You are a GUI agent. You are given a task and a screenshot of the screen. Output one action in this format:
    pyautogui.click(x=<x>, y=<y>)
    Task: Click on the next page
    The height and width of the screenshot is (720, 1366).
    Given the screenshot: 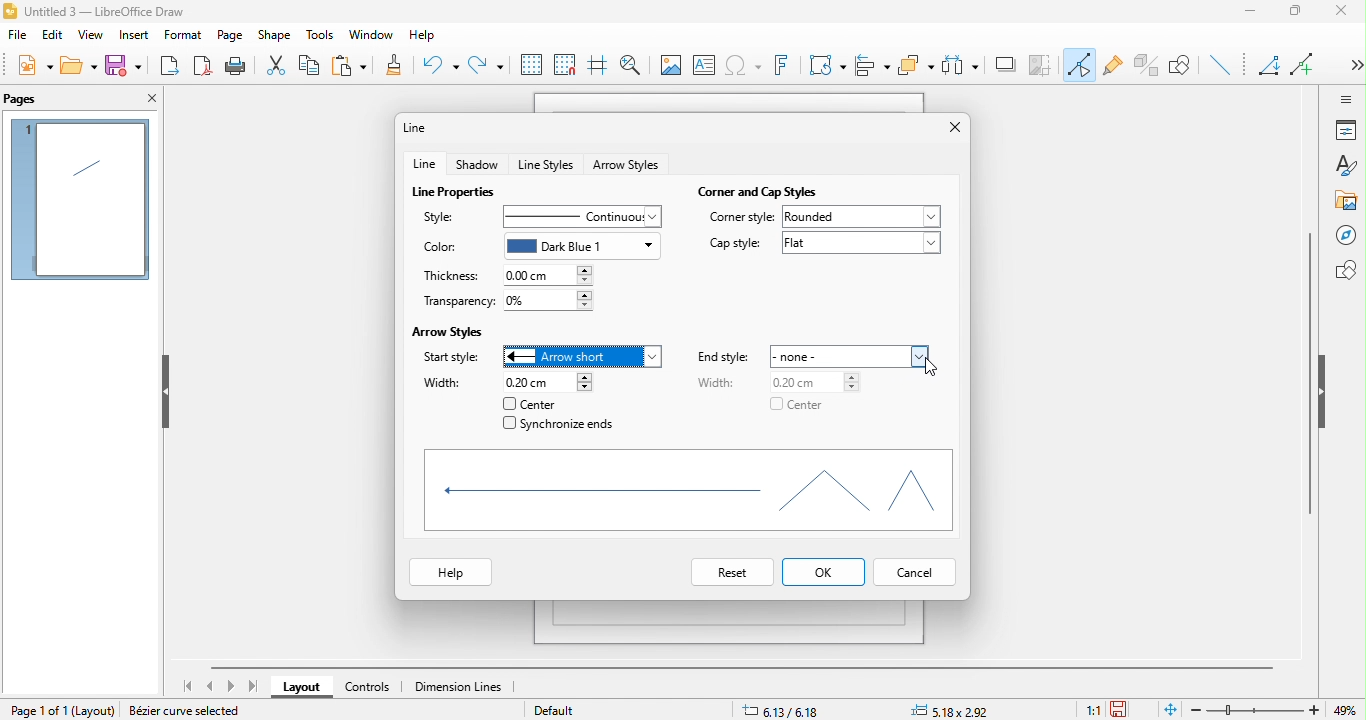 What is the action you would take?
    pyautogui.click(x=231, y=687)
    